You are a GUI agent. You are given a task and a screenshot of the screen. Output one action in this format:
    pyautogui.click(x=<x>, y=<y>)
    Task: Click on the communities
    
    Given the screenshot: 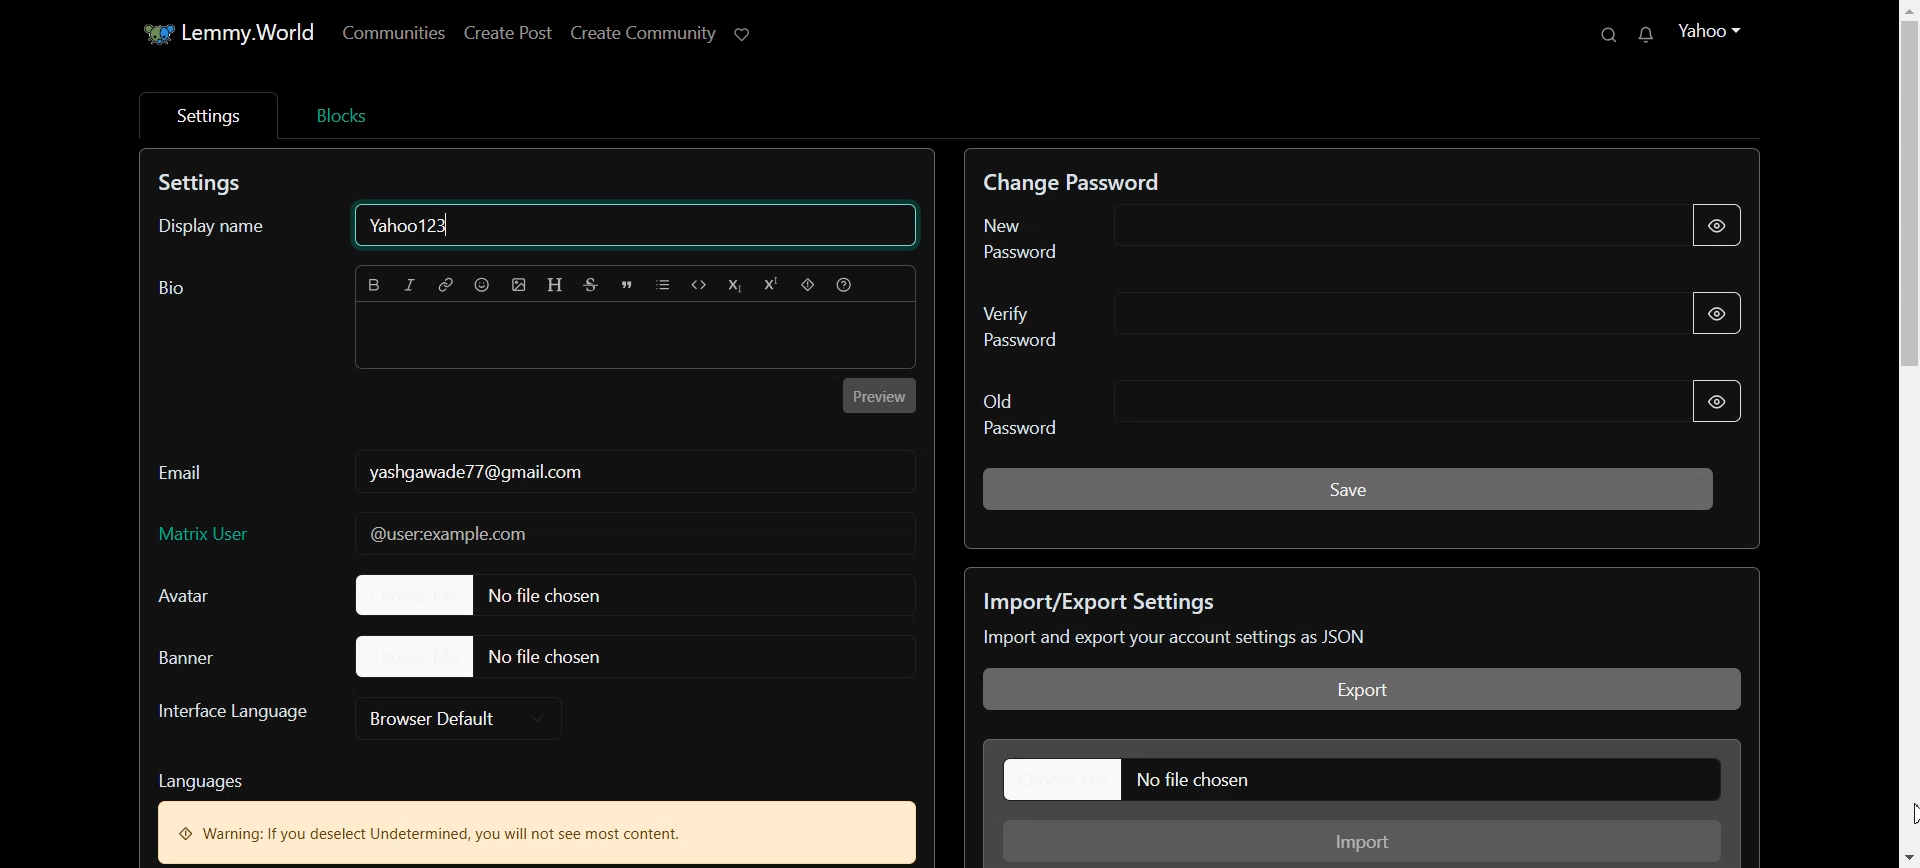 What is the action you would take?
    pyautogui.click(x=399, y=32)
    